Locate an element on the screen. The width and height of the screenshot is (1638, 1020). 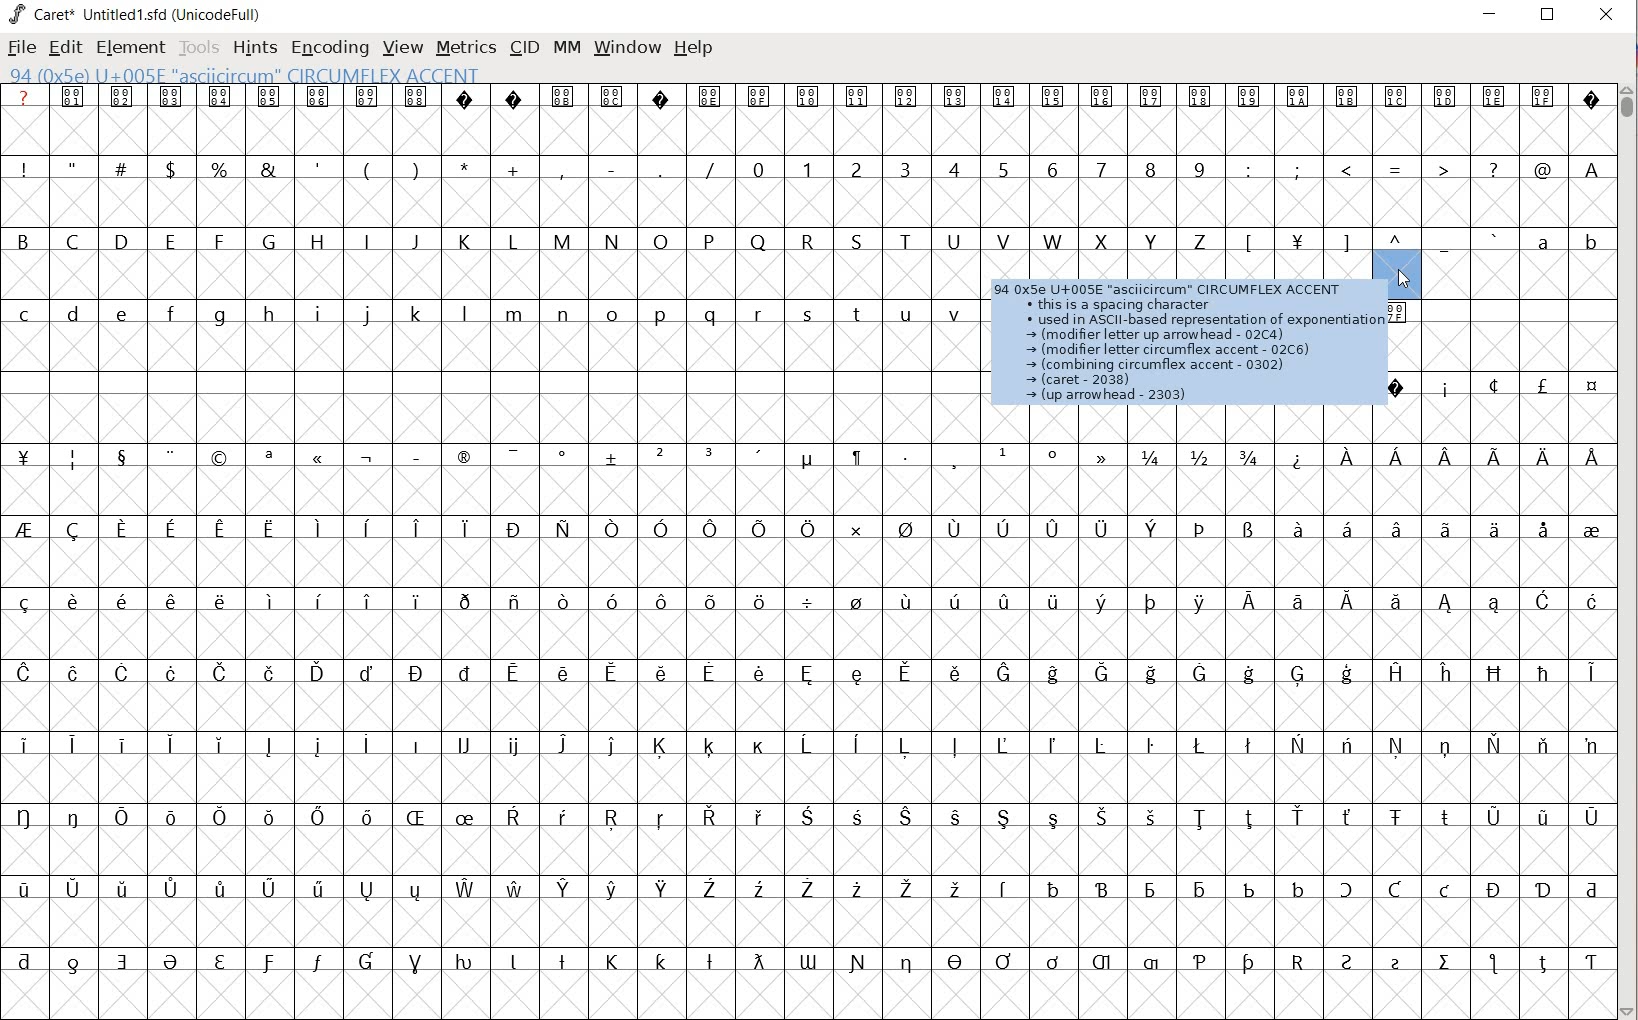
SCROLLBAR is located at coordinates (1628, 549).